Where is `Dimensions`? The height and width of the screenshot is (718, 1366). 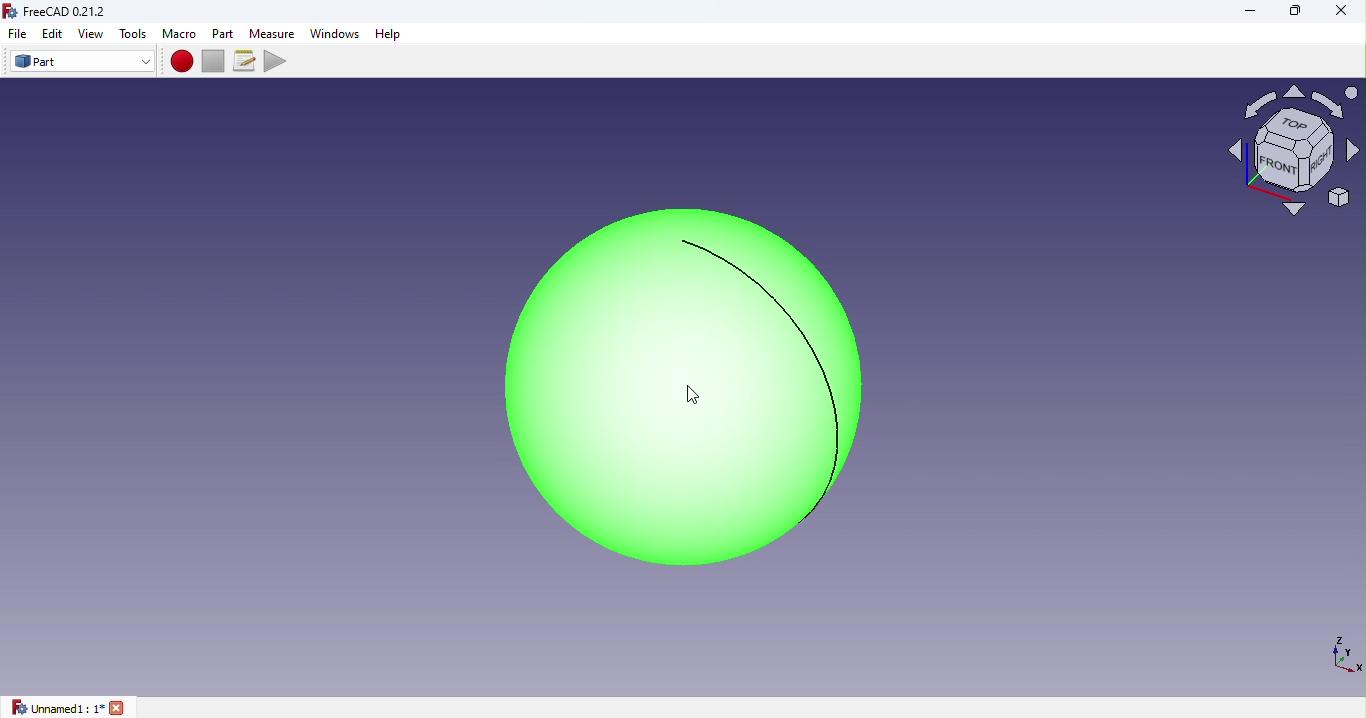 Dimensions is located at coordinates (1342, 653).